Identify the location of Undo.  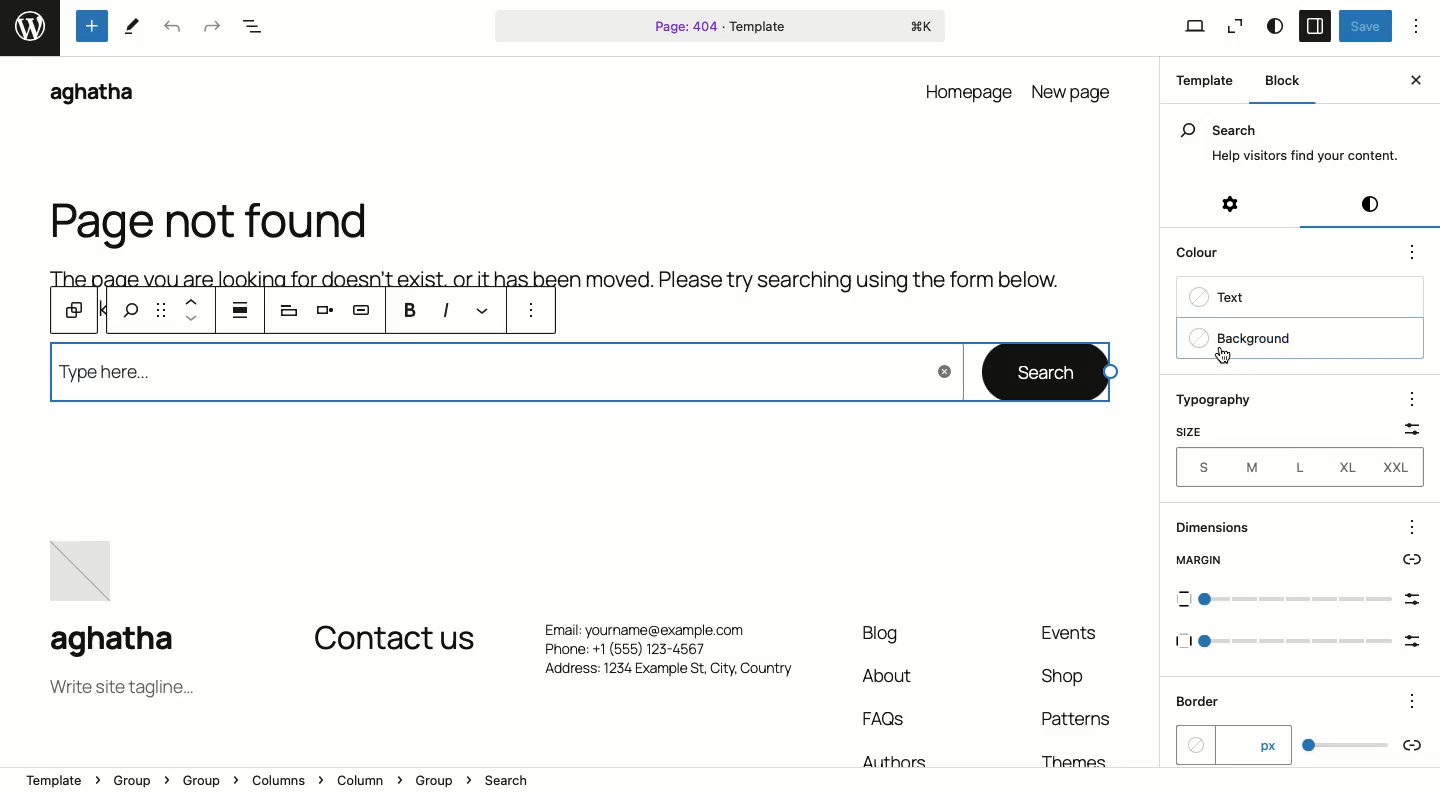
(171, 27).